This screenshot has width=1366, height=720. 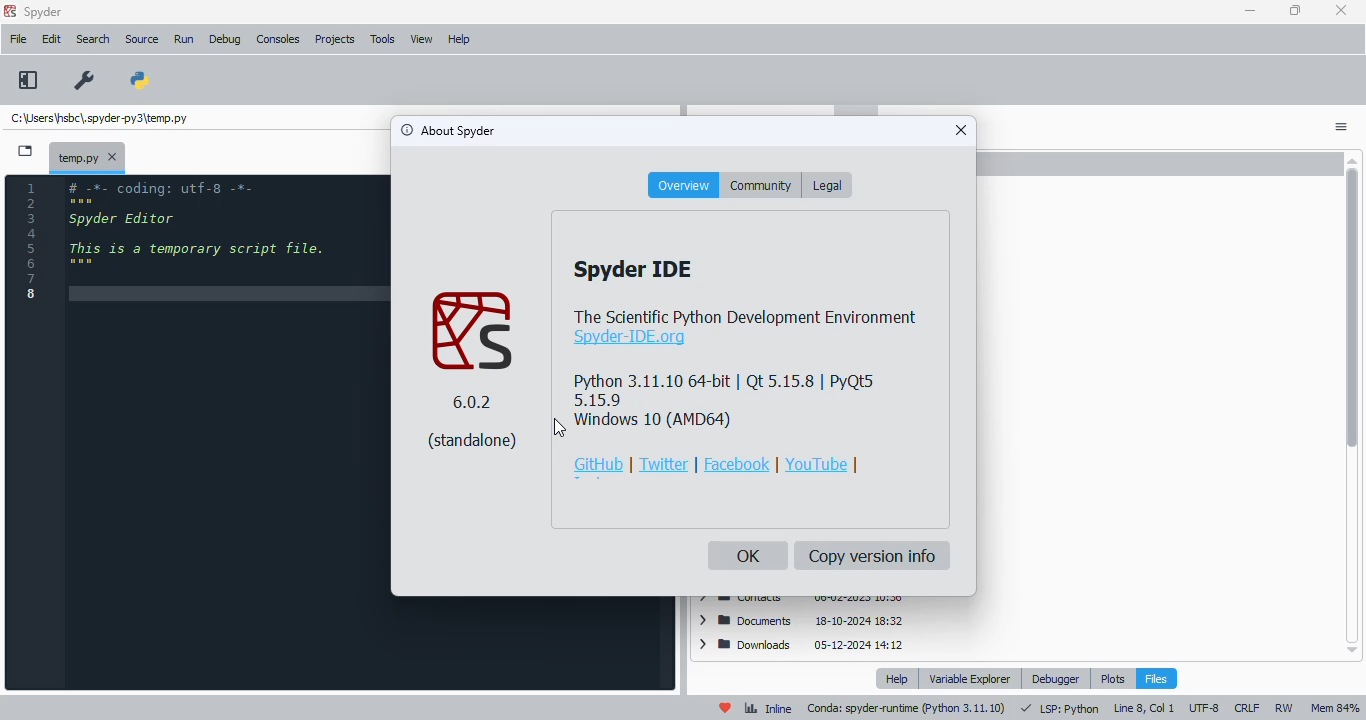 I want to click on tools, so click(x=384, y=39).